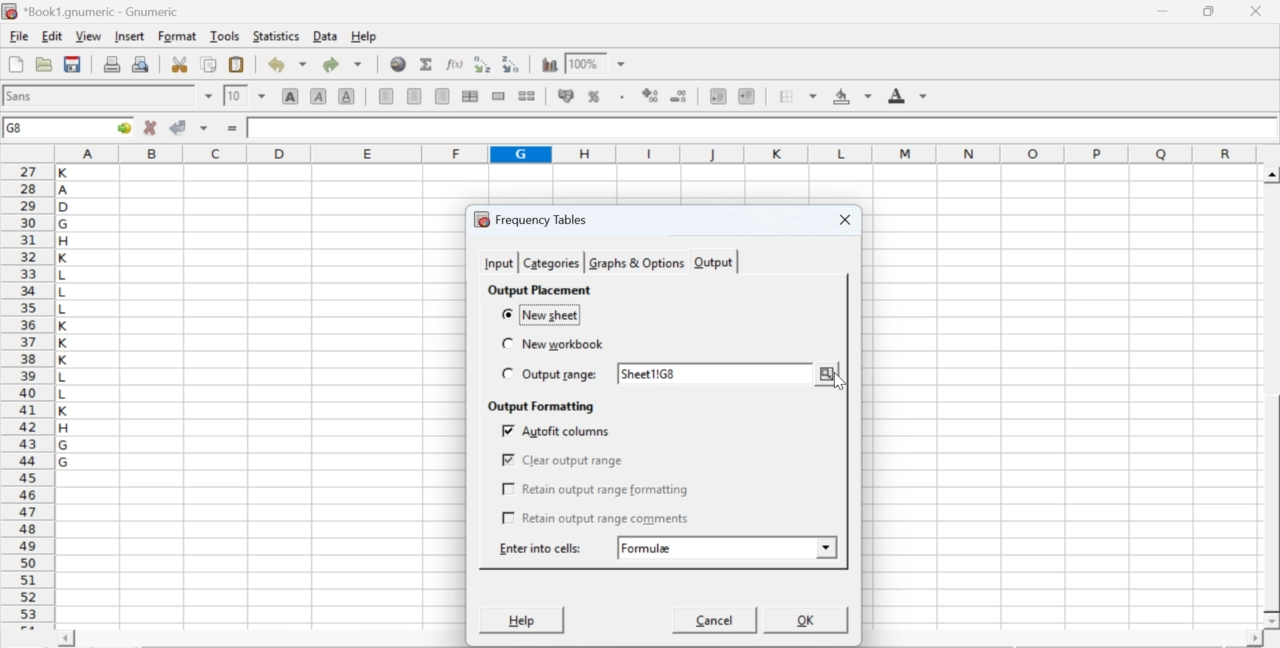  I want to click on OK, so click(807, 619).